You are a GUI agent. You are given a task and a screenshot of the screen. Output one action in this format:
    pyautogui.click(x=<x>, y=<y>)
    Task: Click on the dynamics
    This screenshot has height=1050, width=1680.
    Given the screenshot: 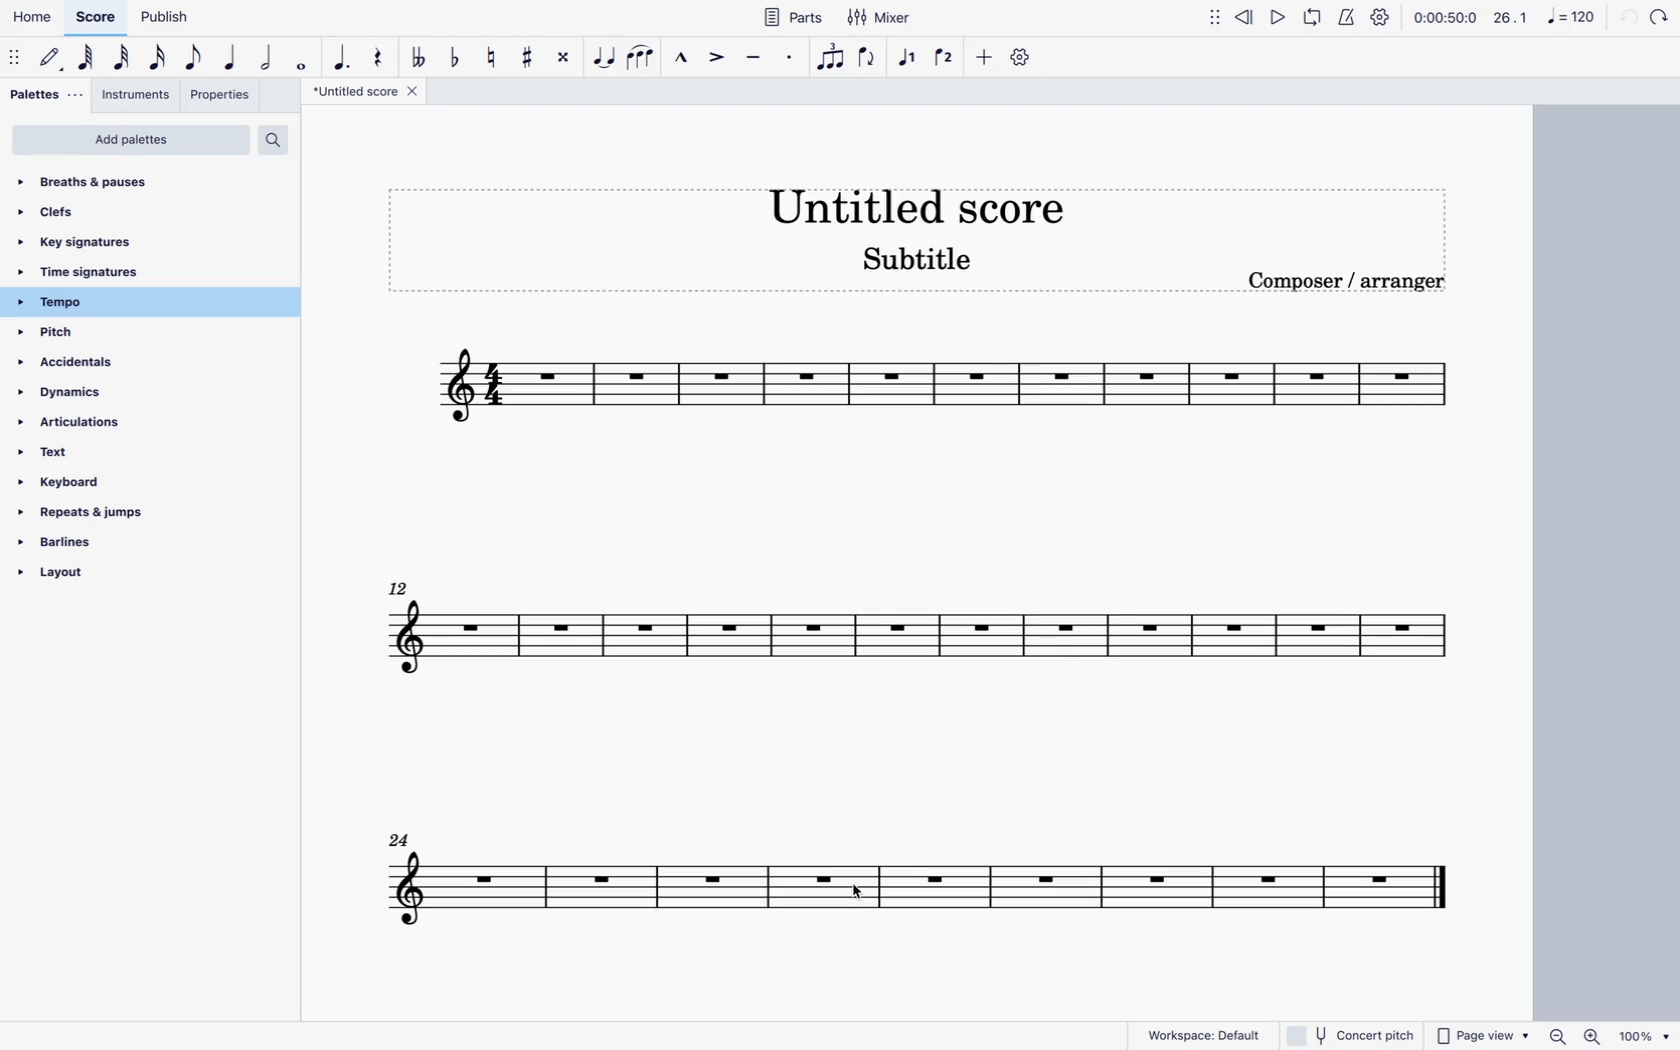 What is the action you would take?
    pyautogui.click(x=73, y=393)
    